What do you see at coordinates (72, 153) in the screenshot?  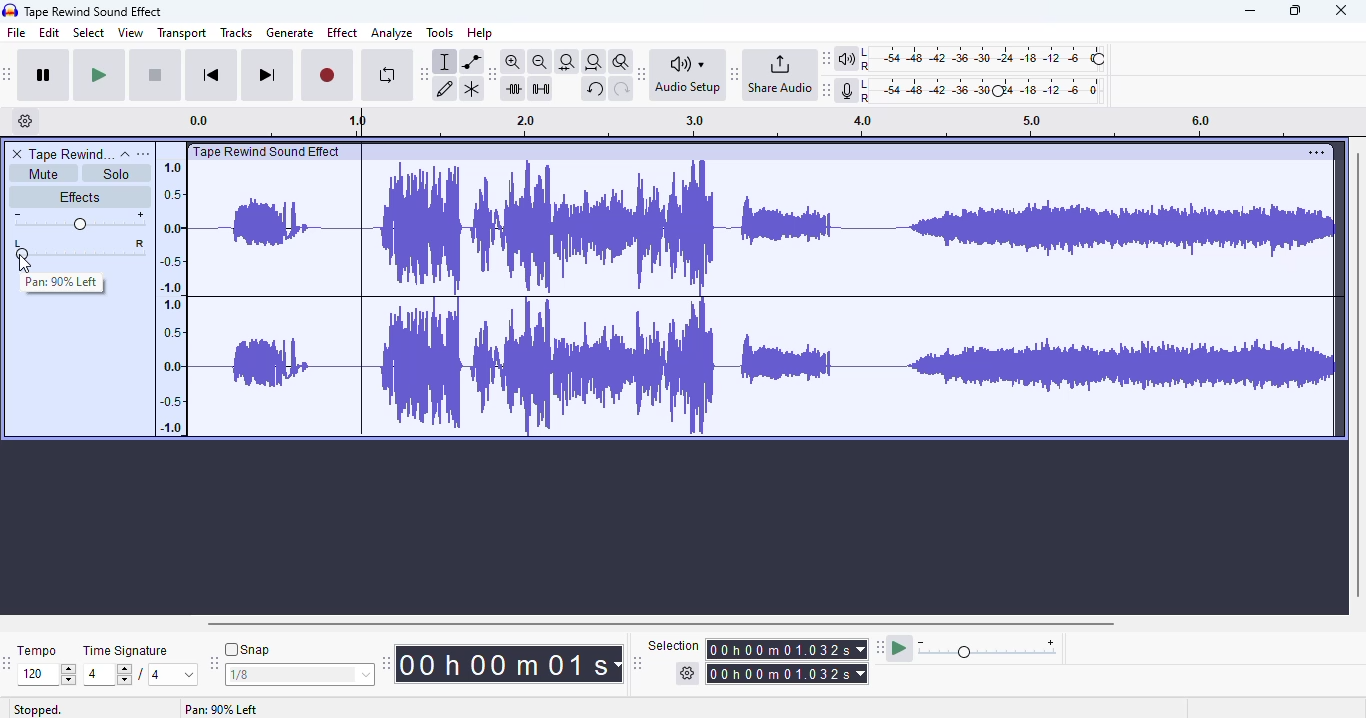 I see `track name` at bounding box center [72, 153].